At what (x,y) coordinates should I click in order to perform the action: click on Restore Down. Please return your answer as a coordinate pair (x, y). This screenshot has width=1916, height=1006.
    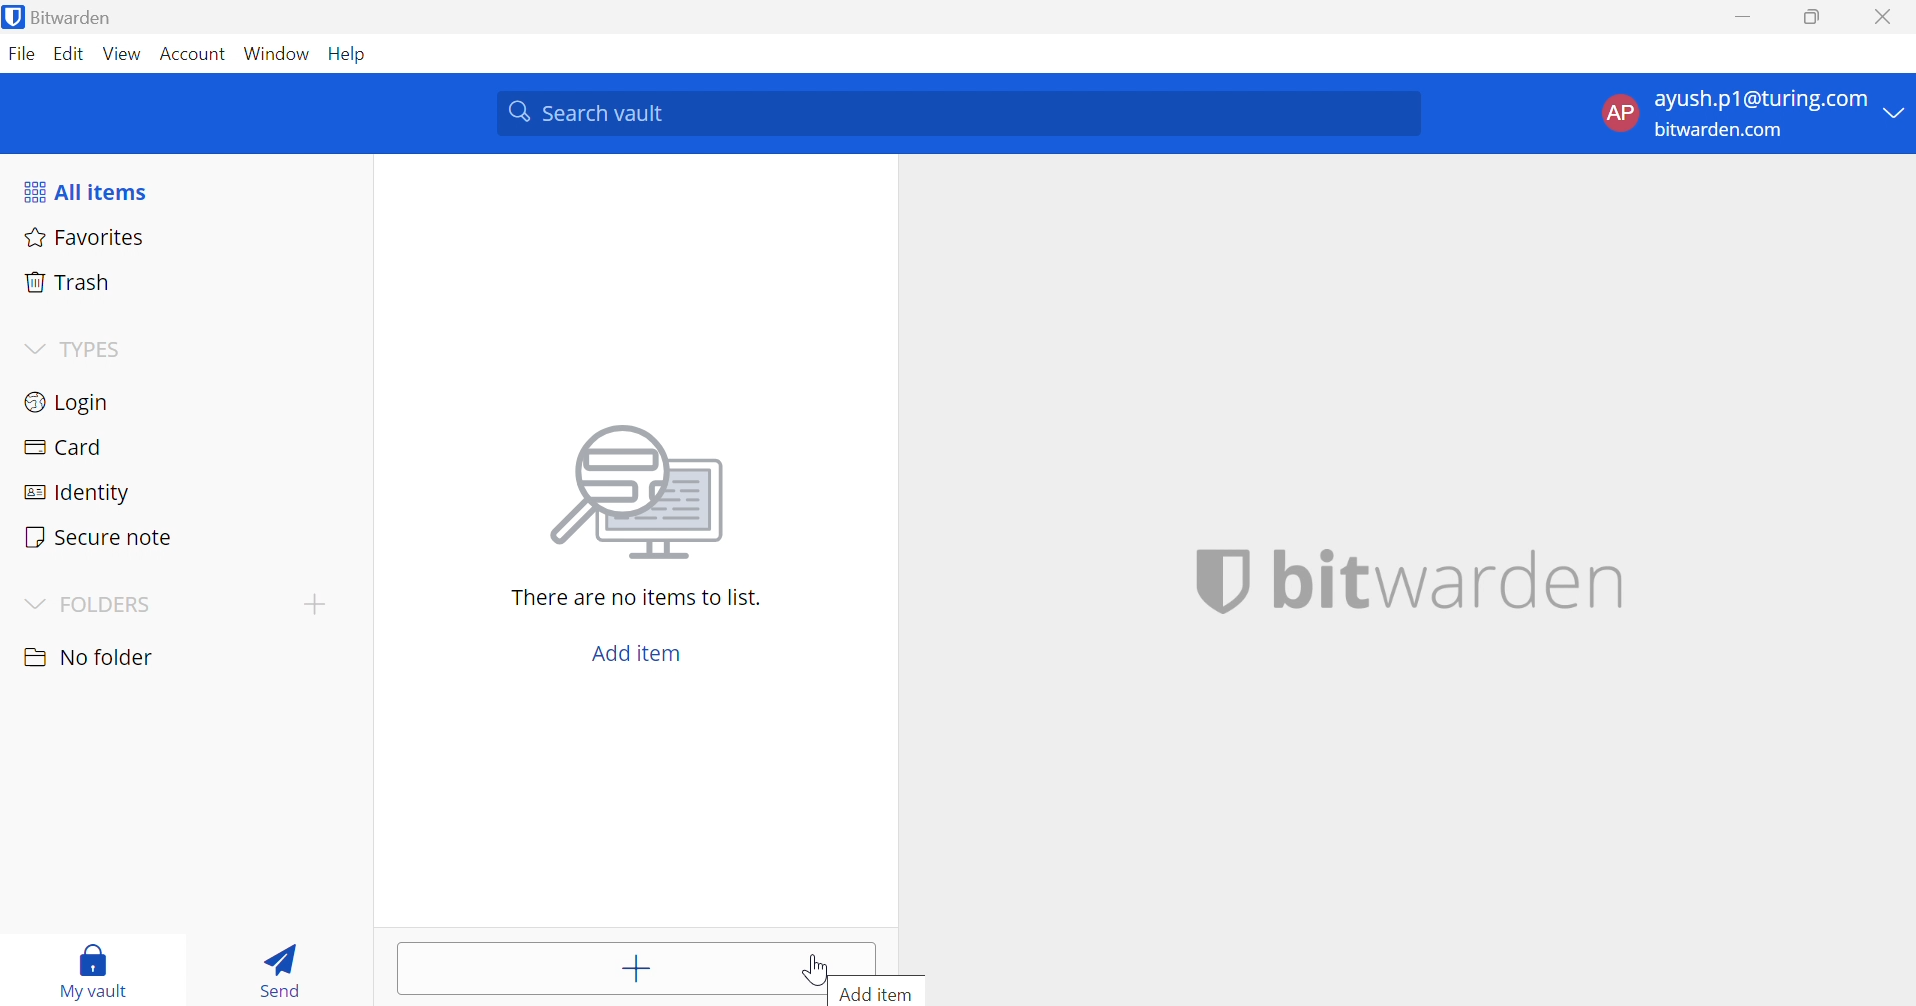
    Looking at the image, I should click on (1810, 19).